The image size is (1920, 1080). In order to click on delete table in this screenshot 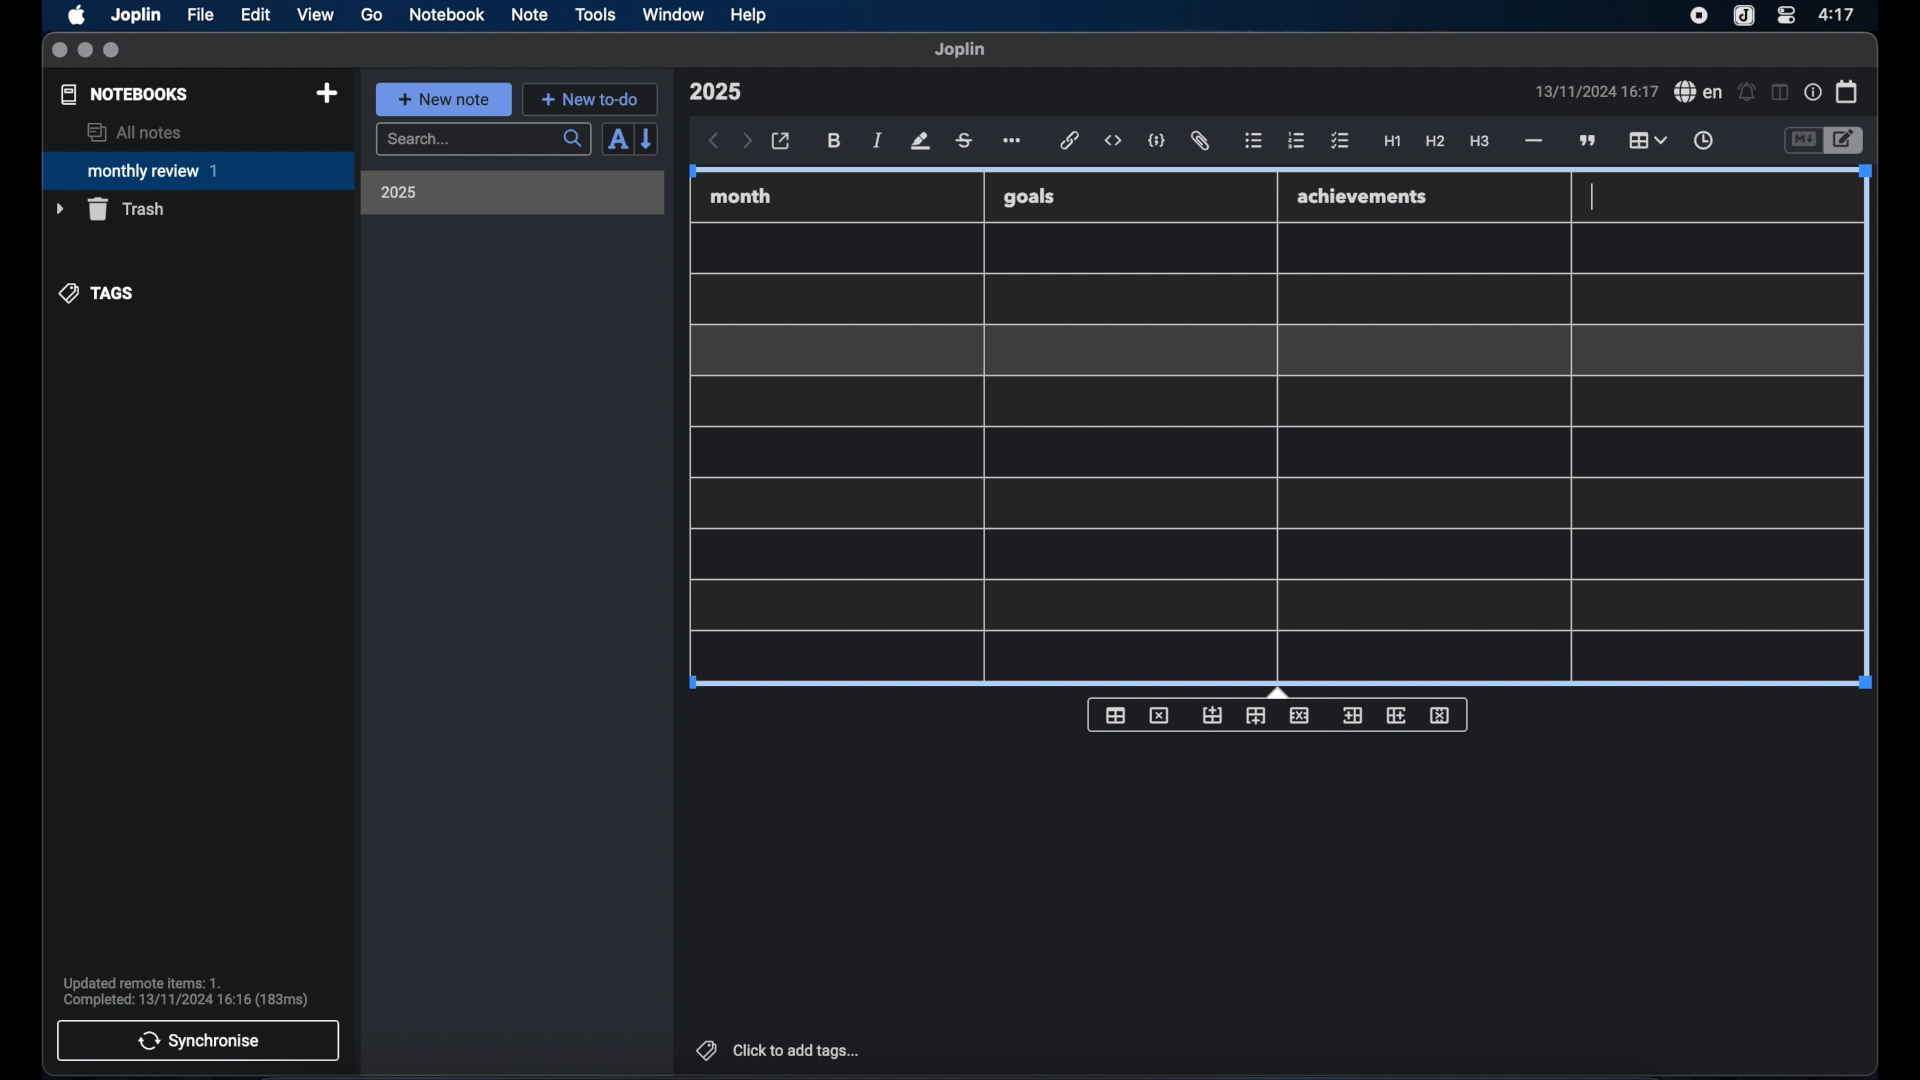, I will do `click(1159, 716)`.